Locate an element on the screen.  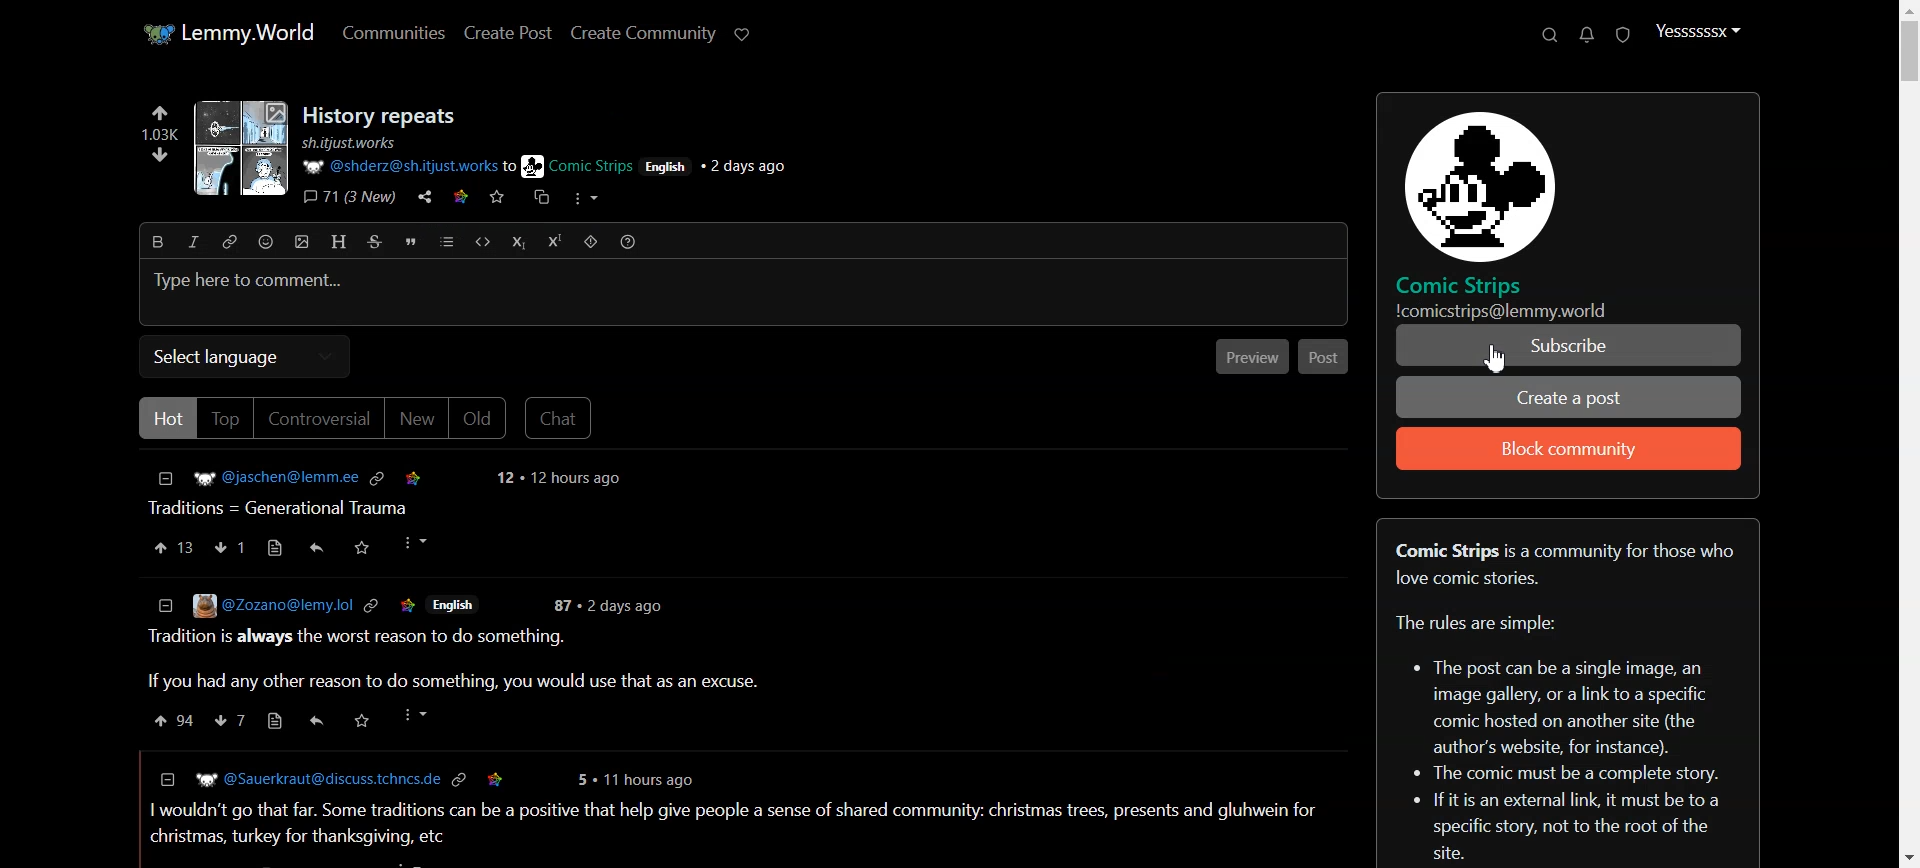
Link is located at coordinates (460, 778).